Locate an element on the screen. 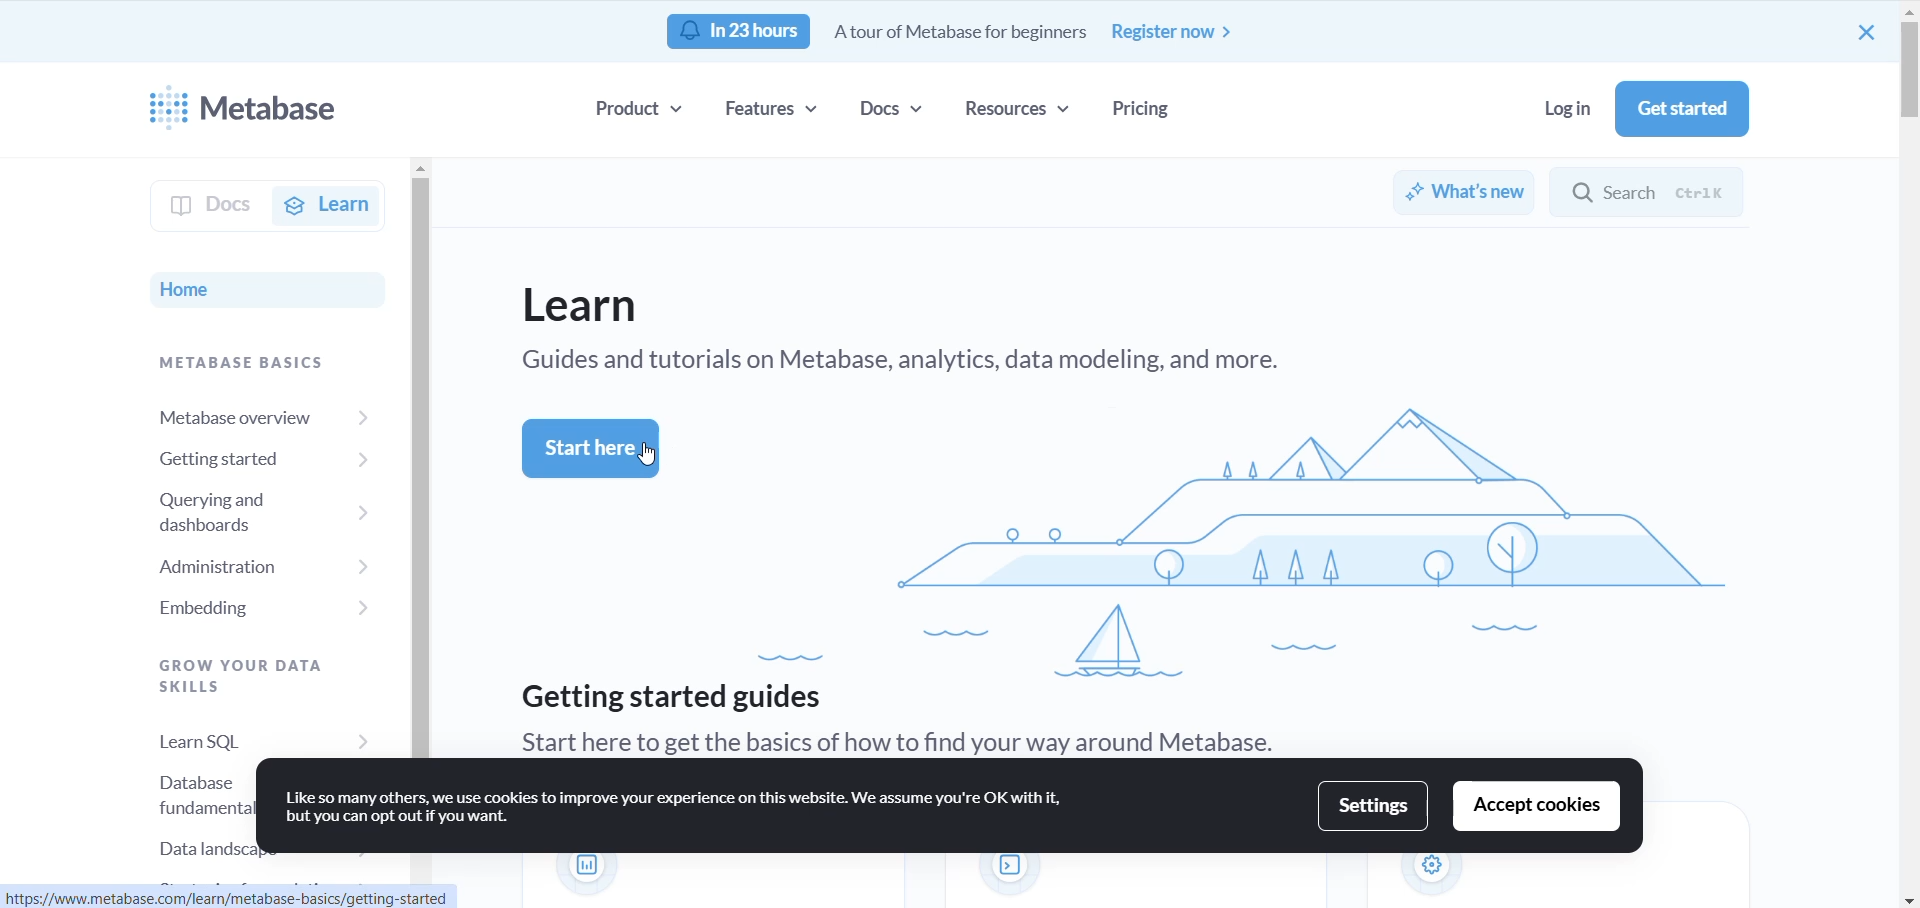 The width and height of the screenshot is (1920, 908). register now button is located at coordinates (1174, 32).